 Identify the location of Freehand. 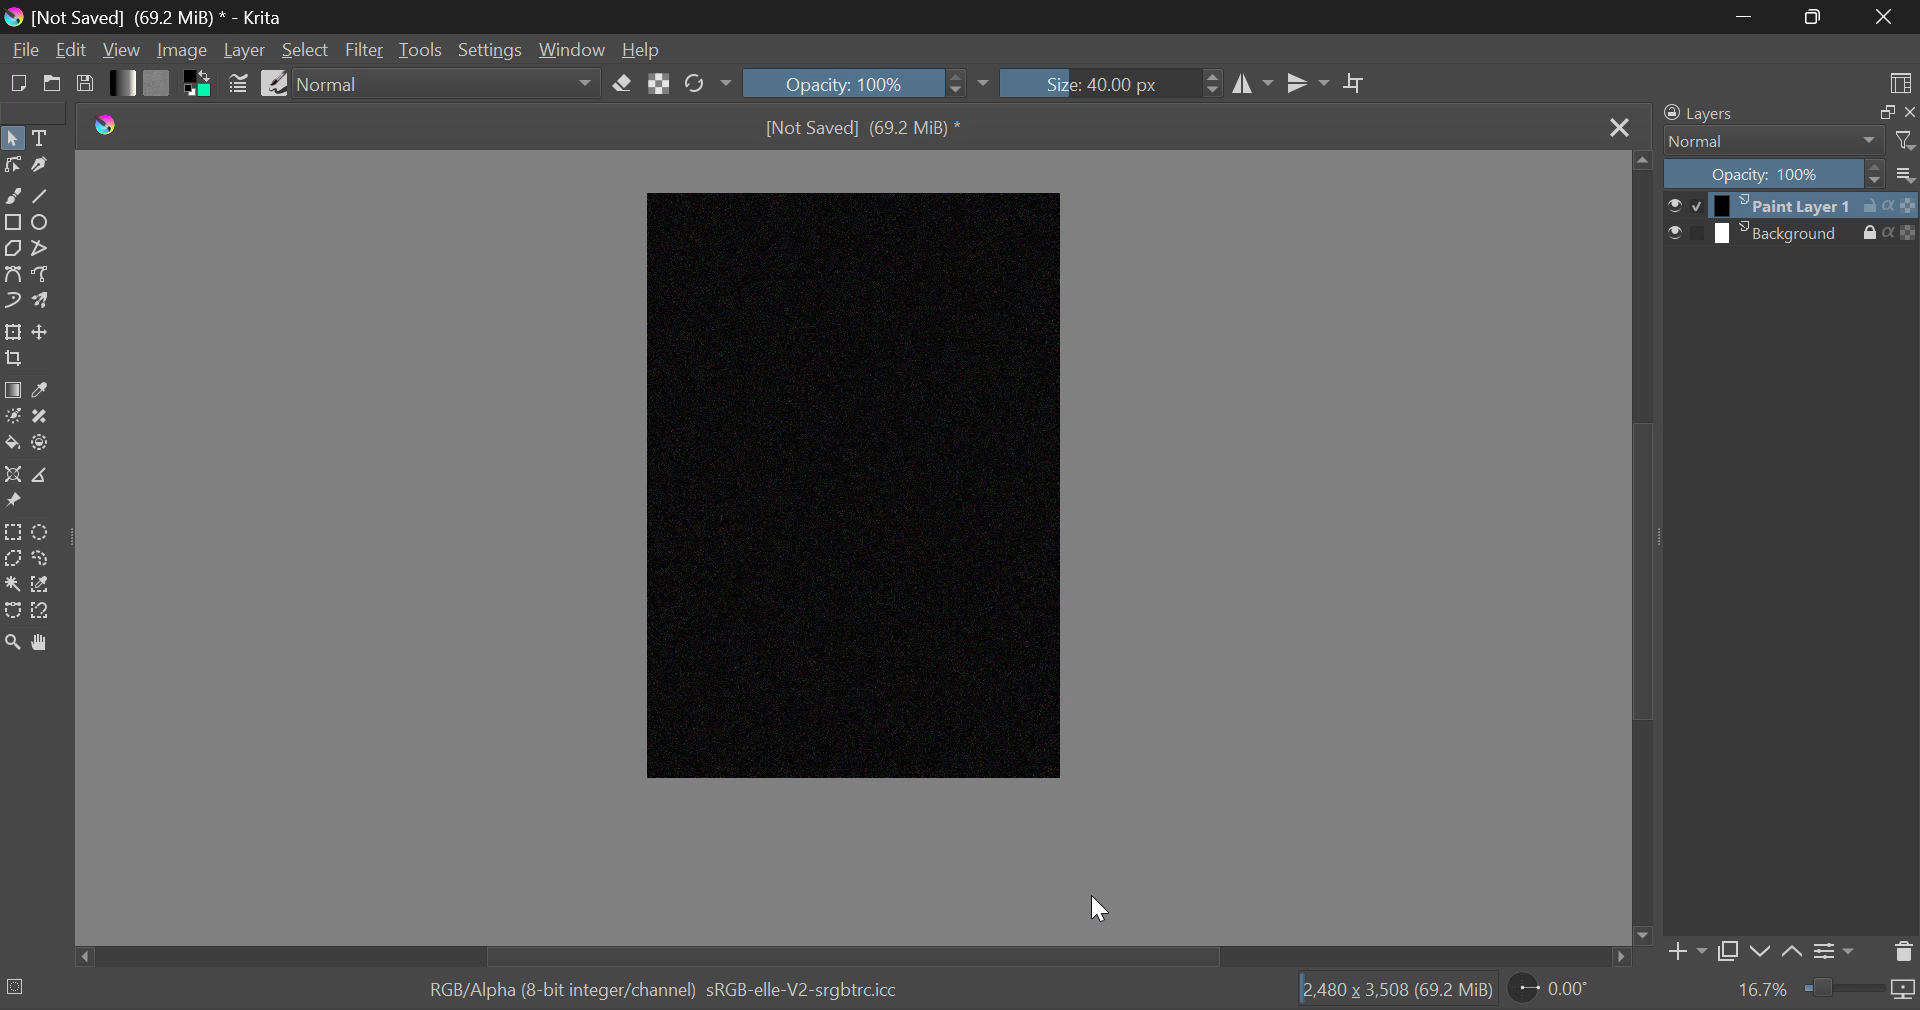
(12, 196).